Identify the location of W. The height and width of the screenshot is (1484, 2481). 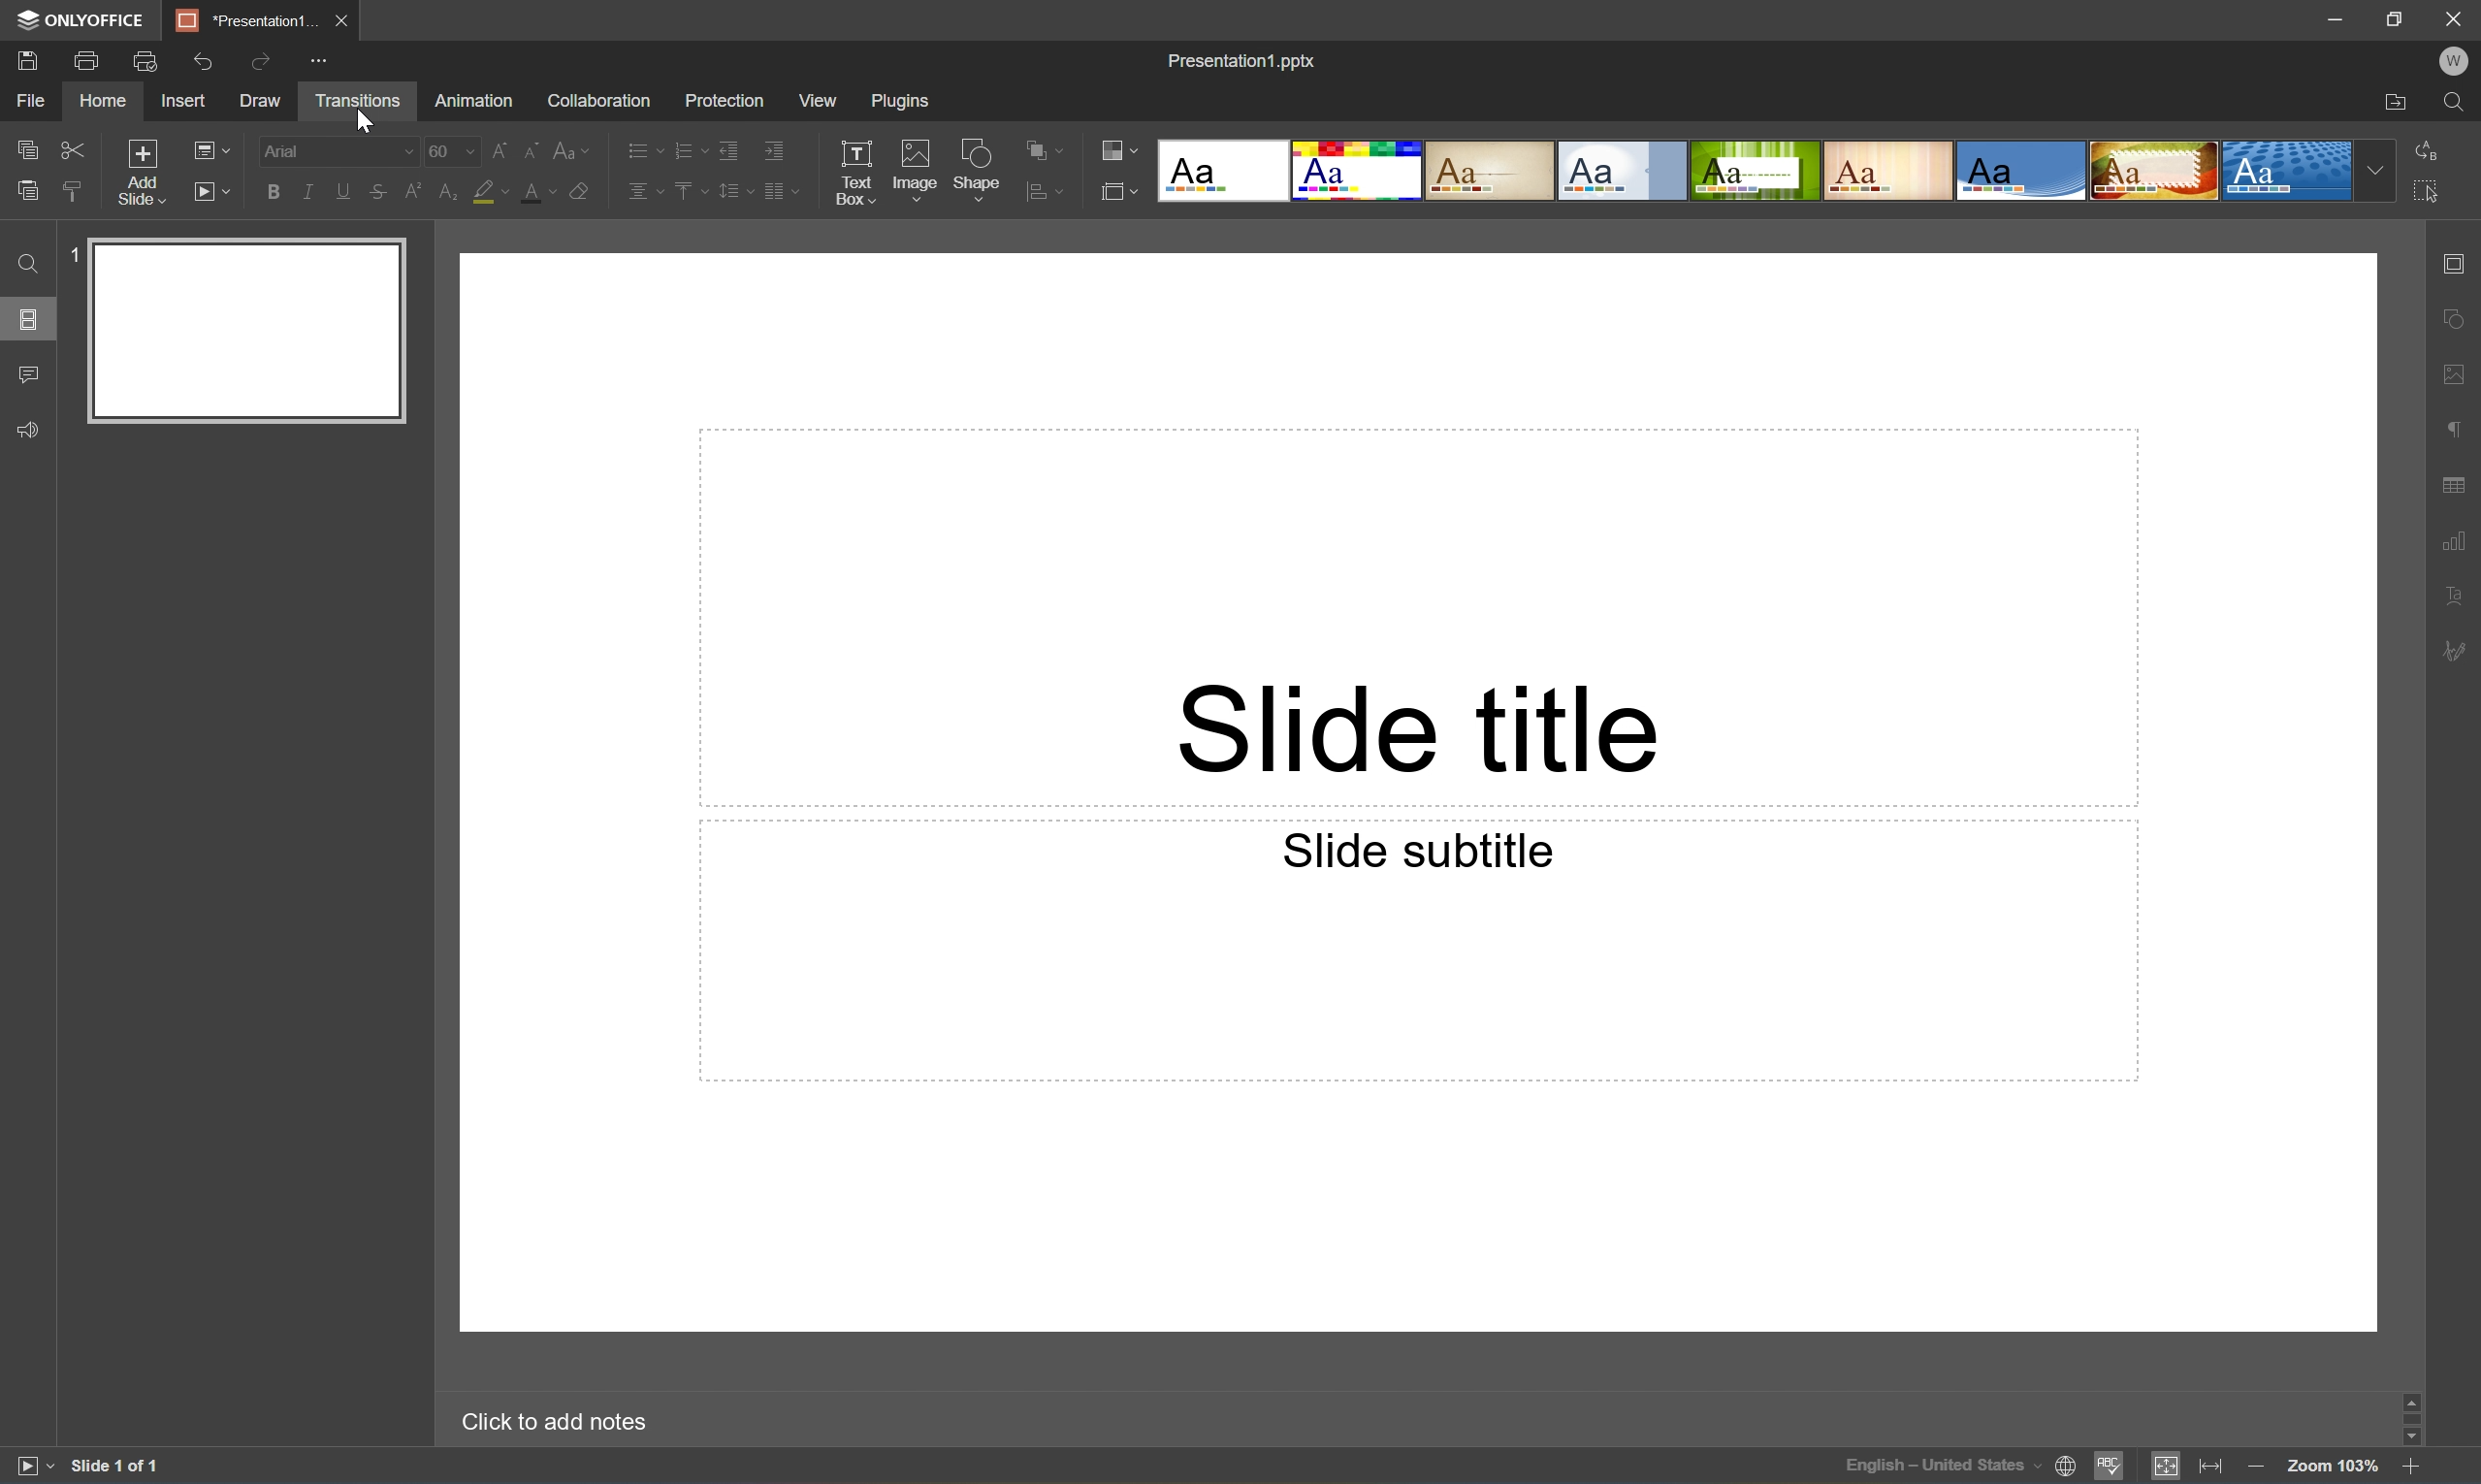
(2453, 58).